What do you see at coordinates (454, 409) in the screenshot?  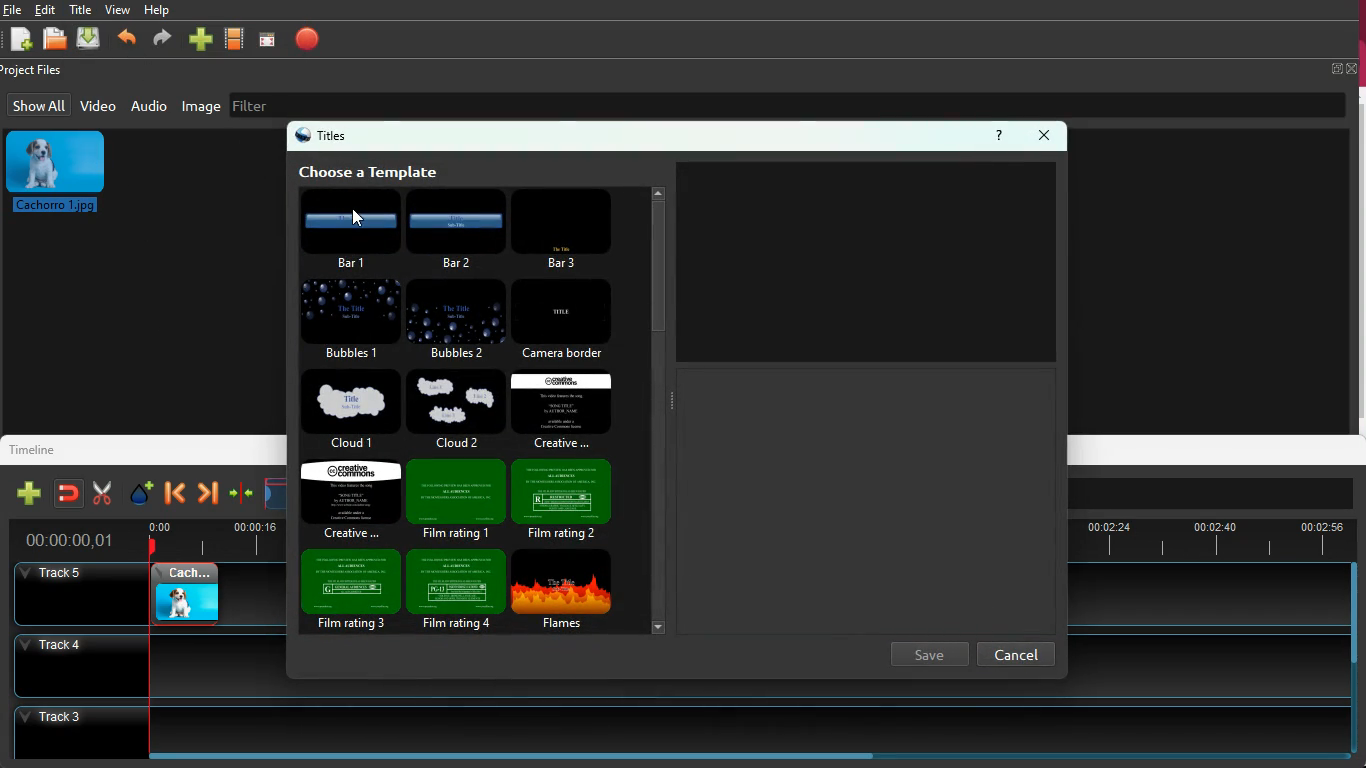 I see `cloud 2` at bounding box center [454, 409].